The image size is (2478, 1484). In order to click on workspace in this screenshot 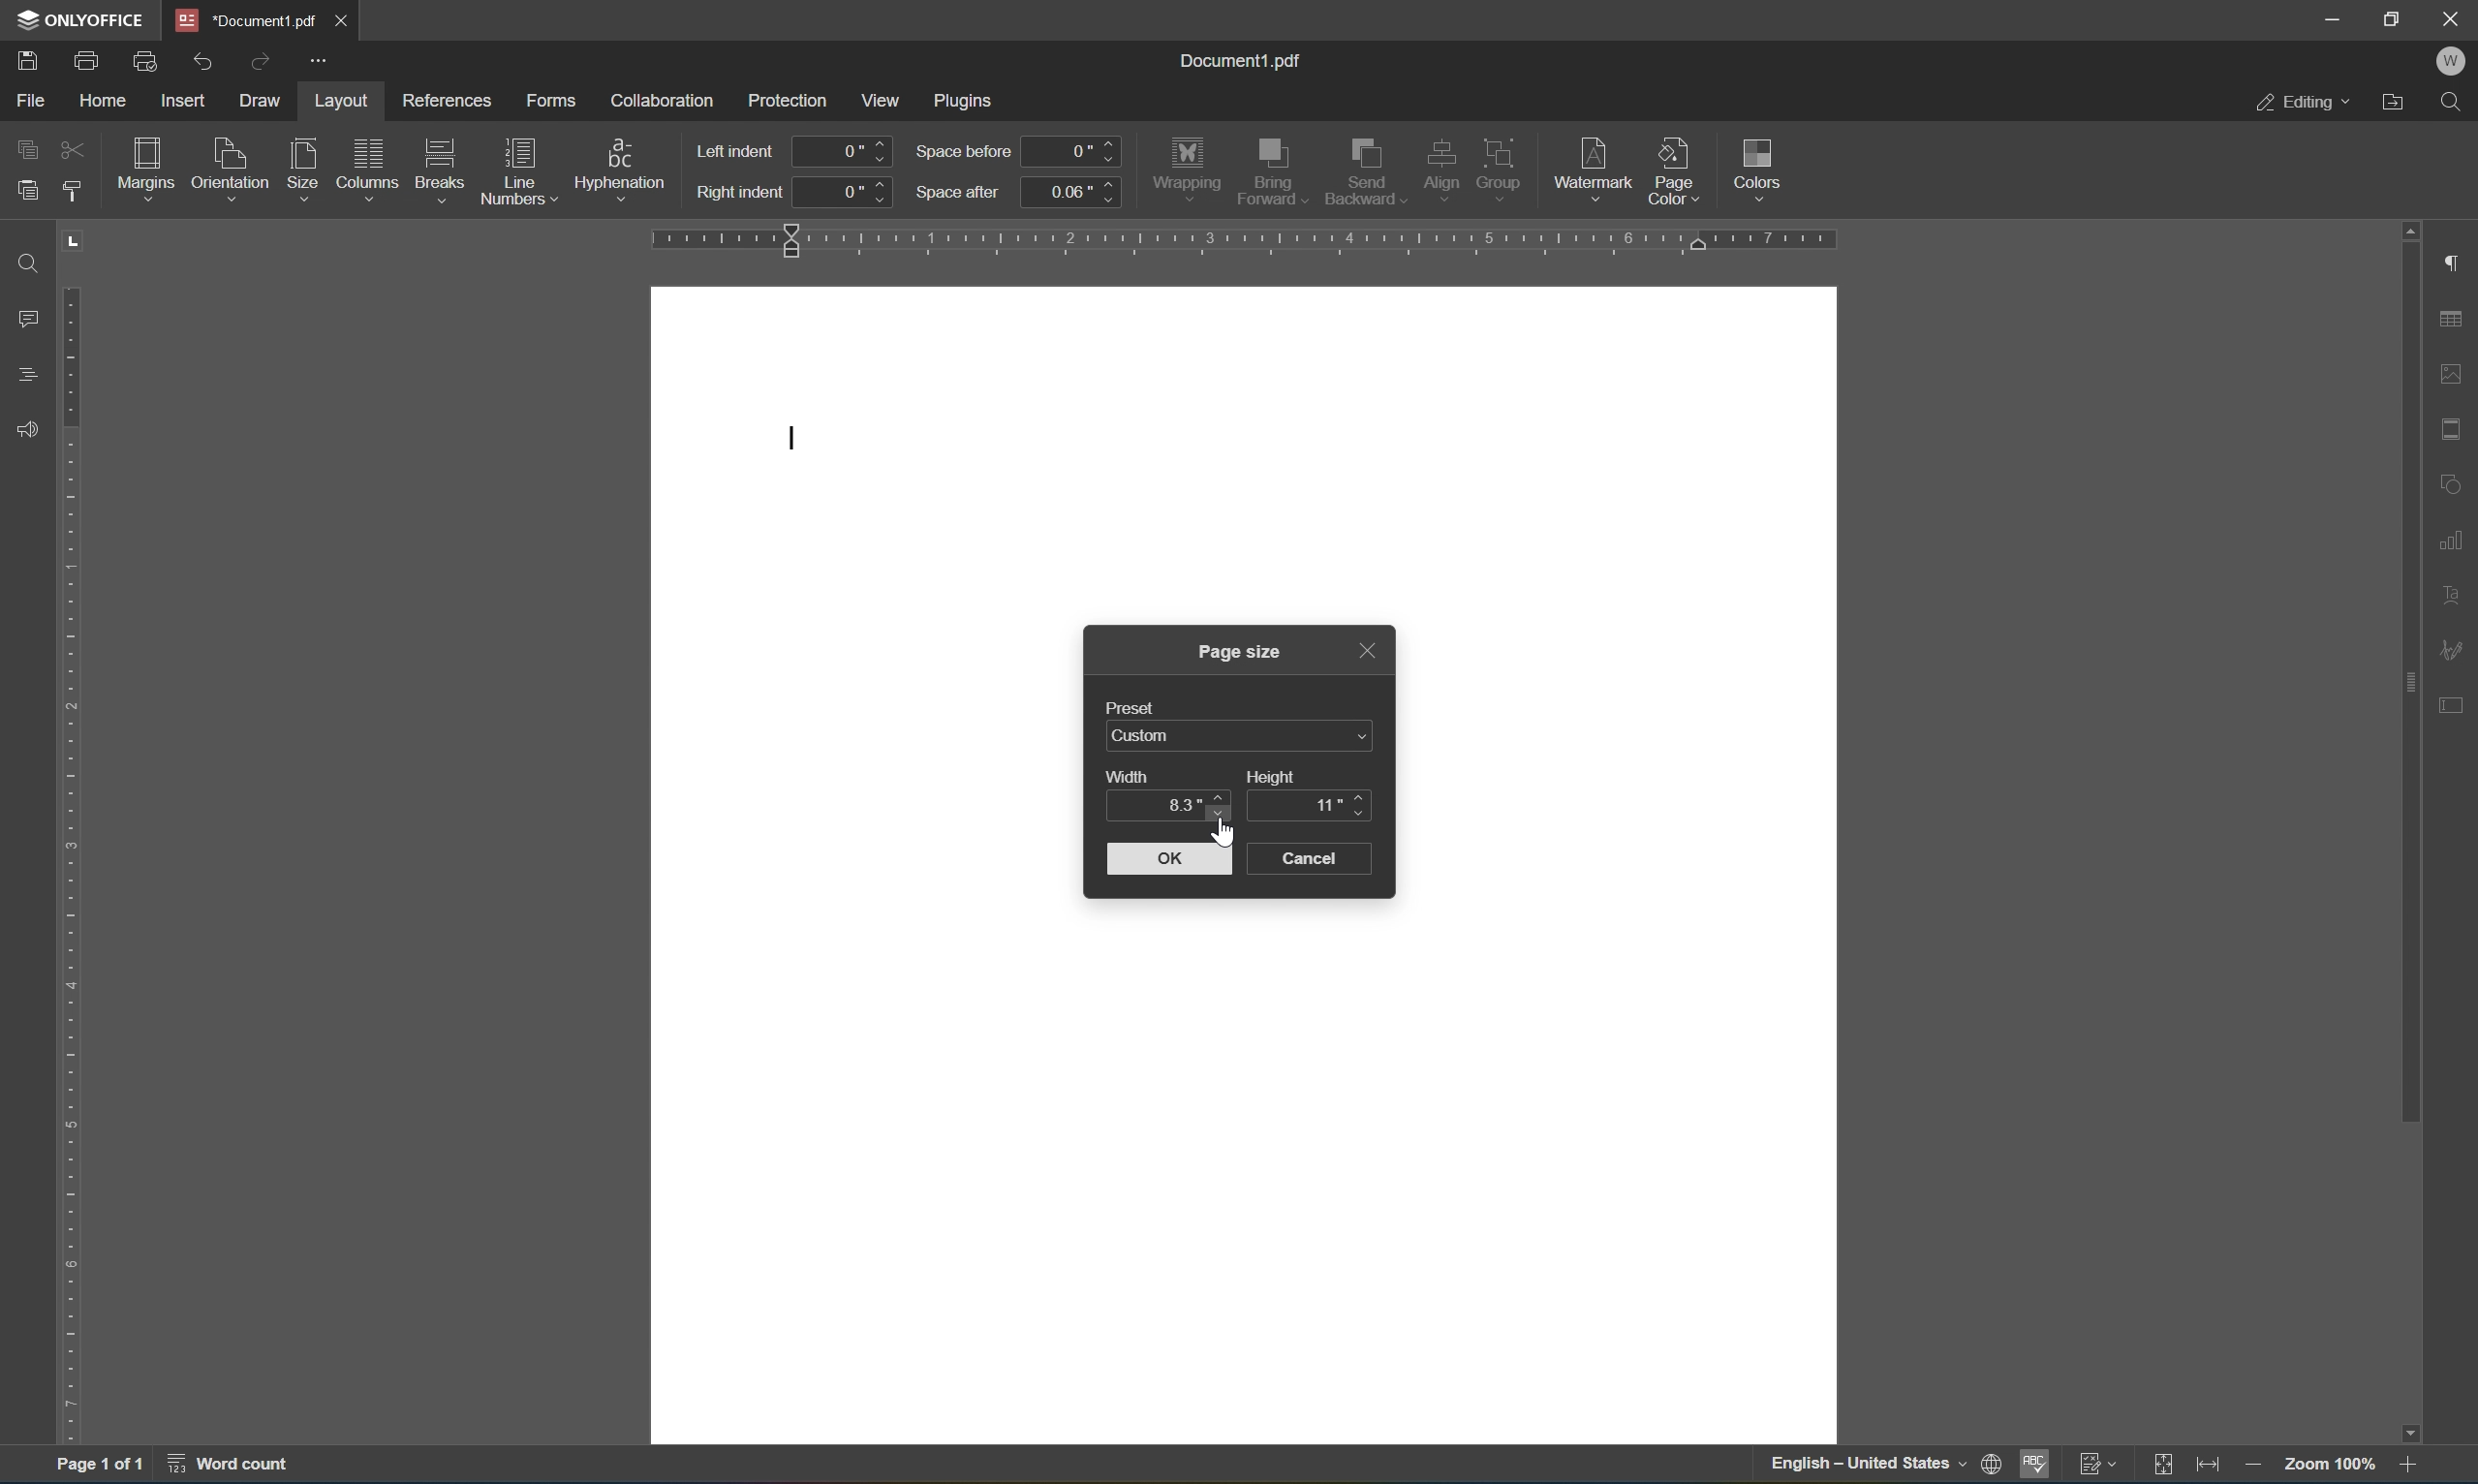, I will do `click(1246, 1179)`.